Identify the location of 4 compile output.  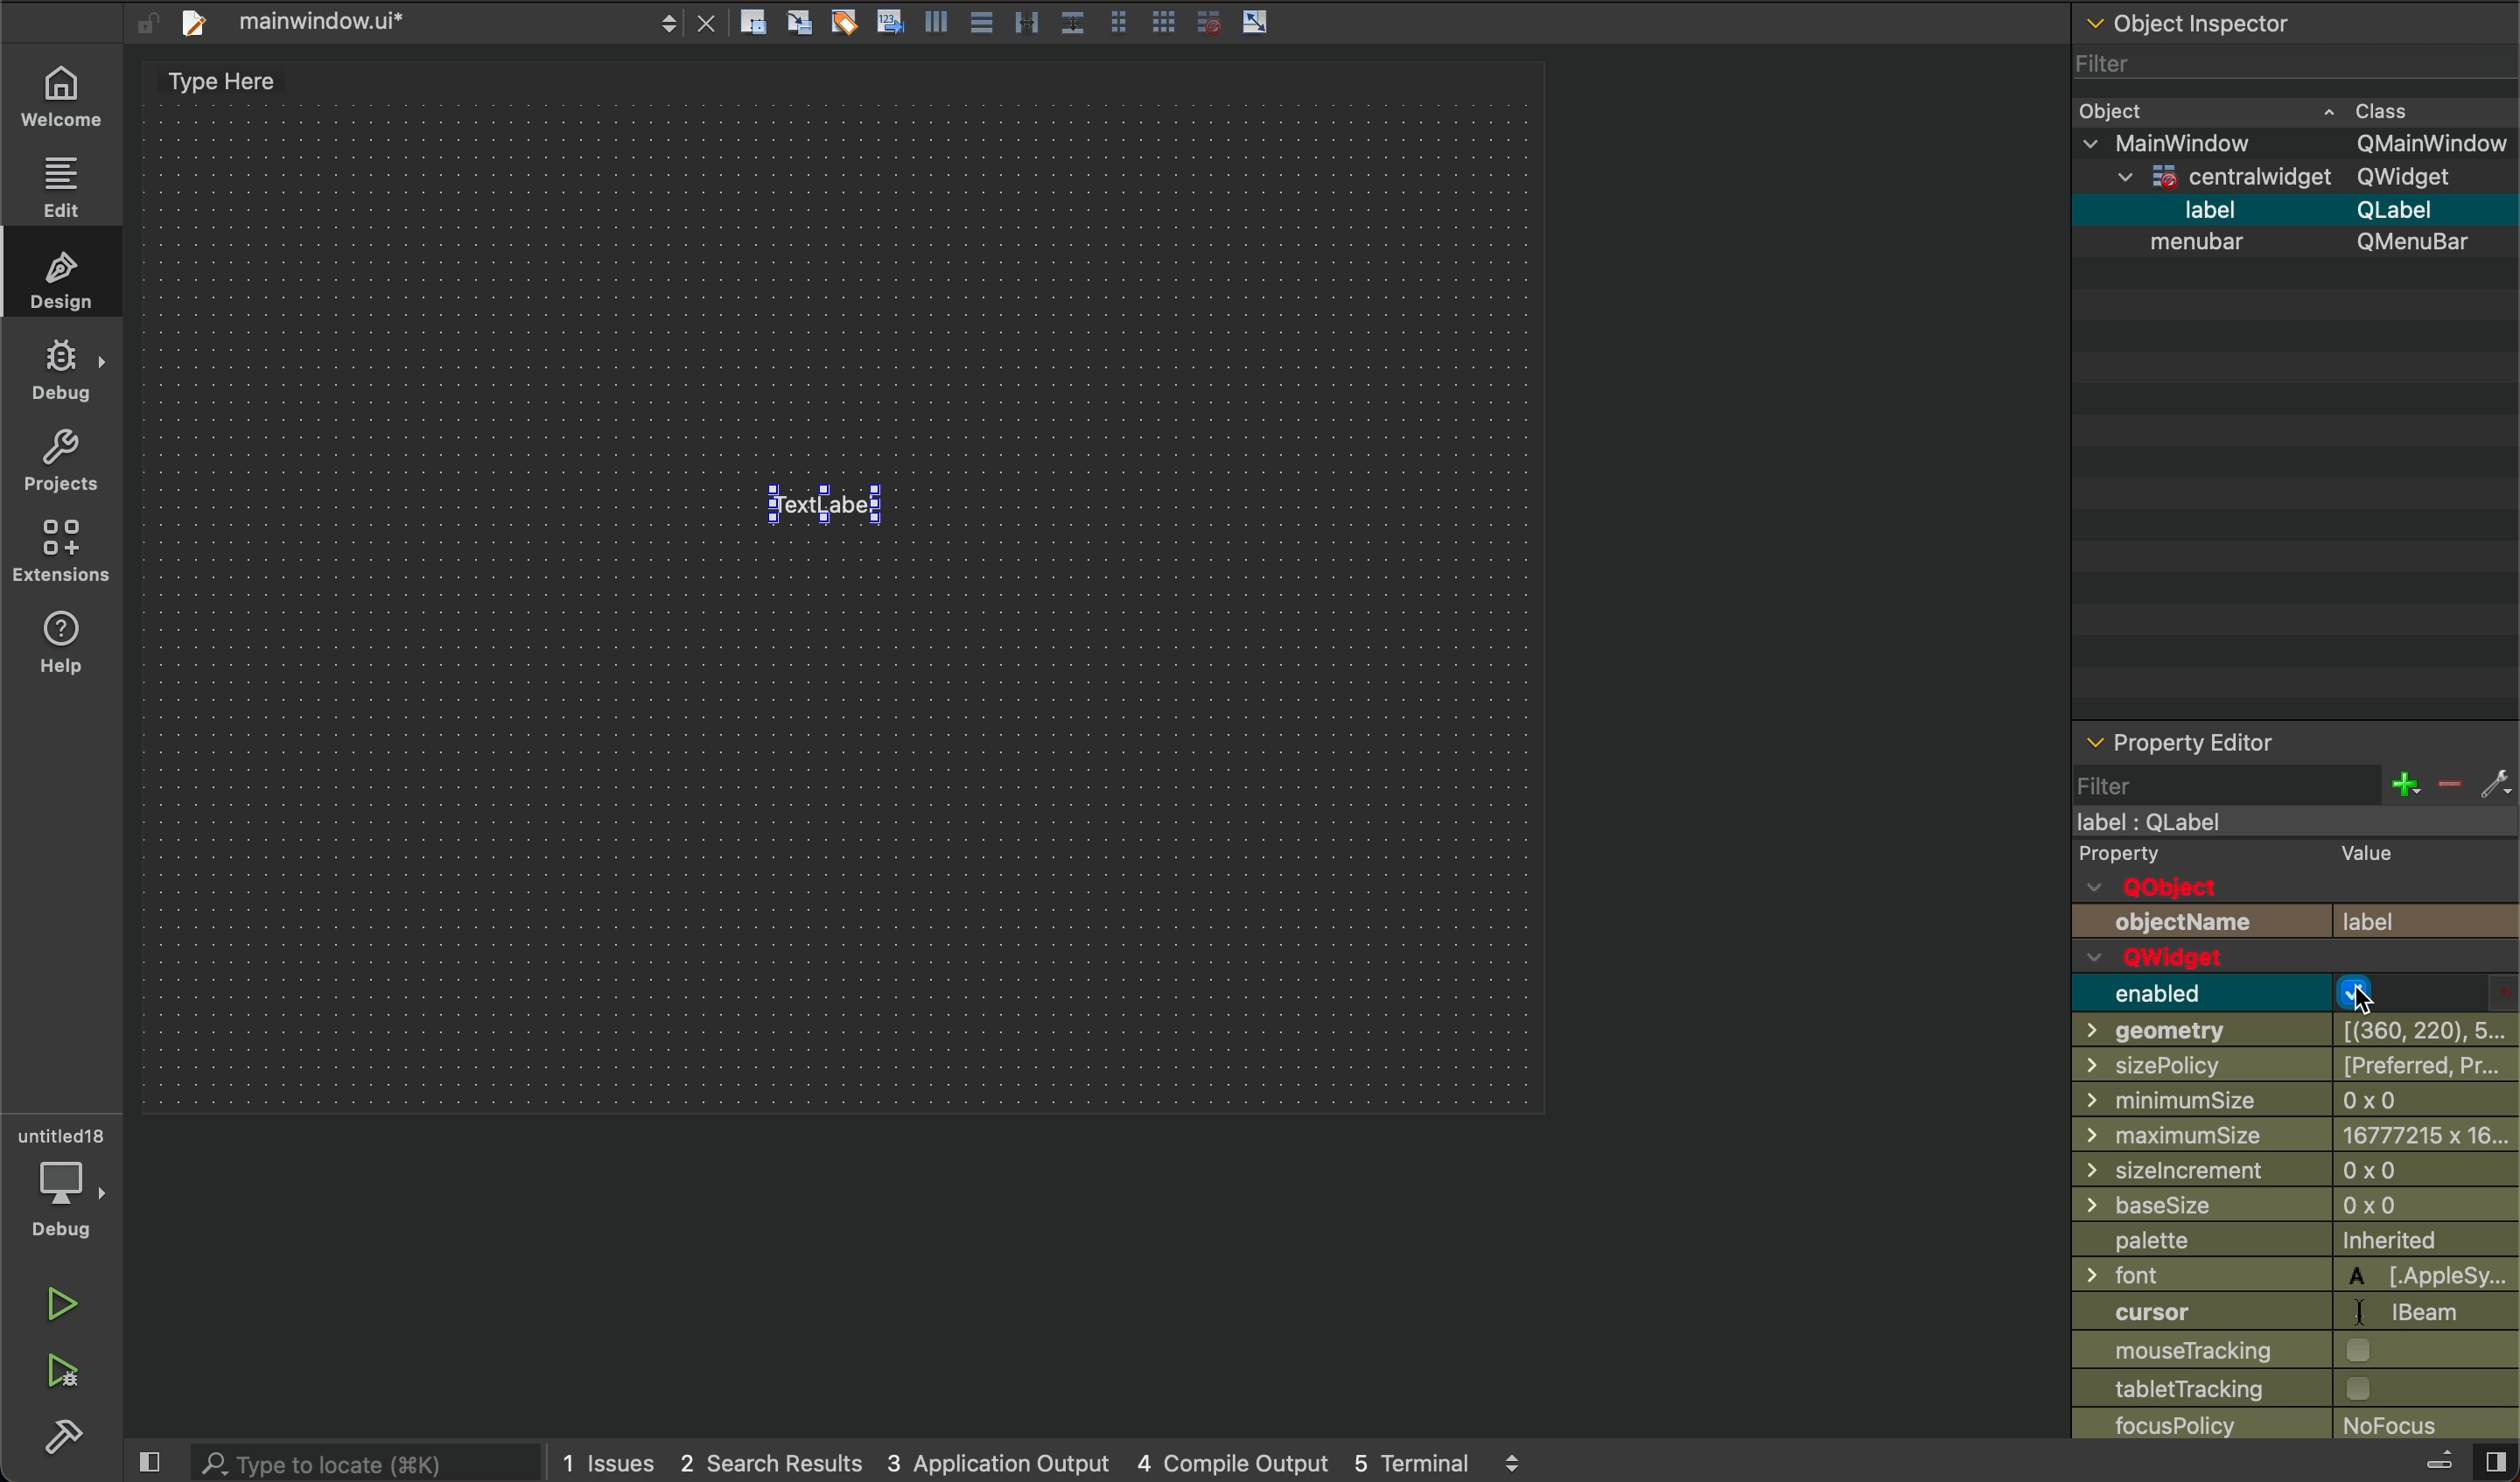
(1228, 1456).